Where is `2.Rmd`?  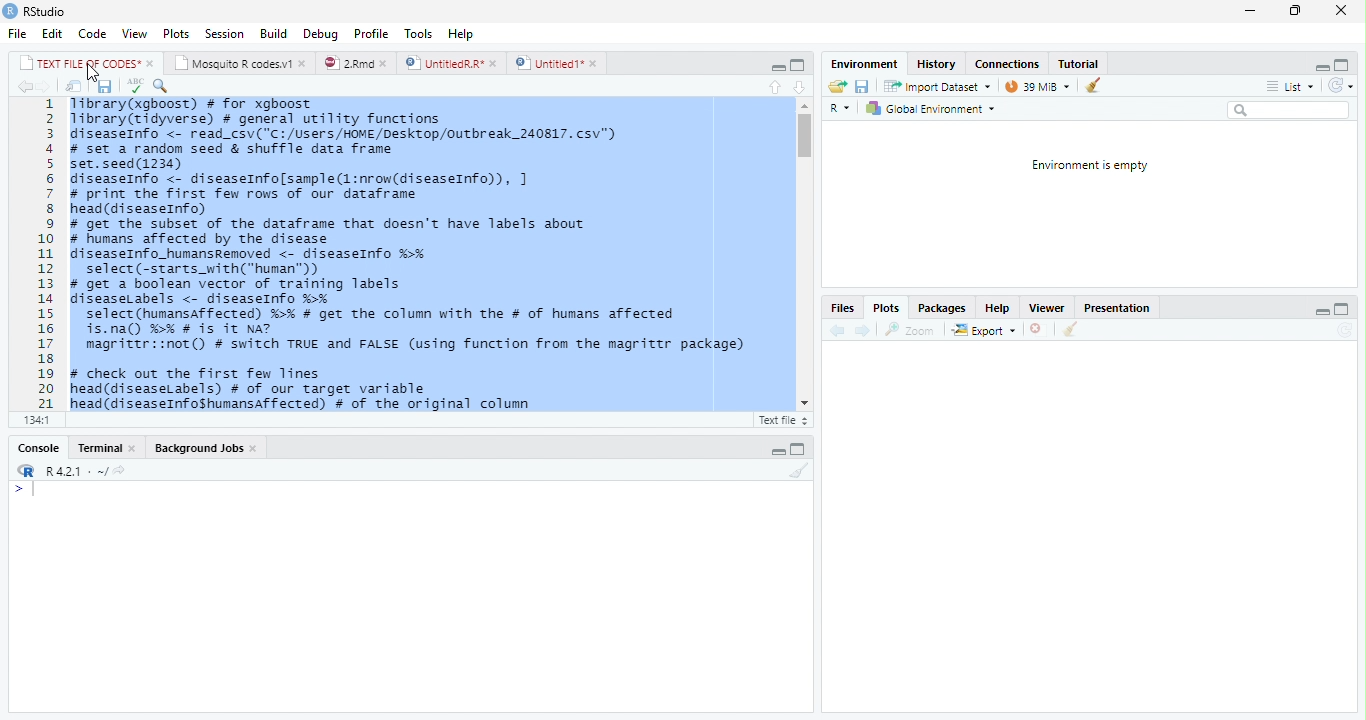 2.Rmd is located at coordinates (356, 63).